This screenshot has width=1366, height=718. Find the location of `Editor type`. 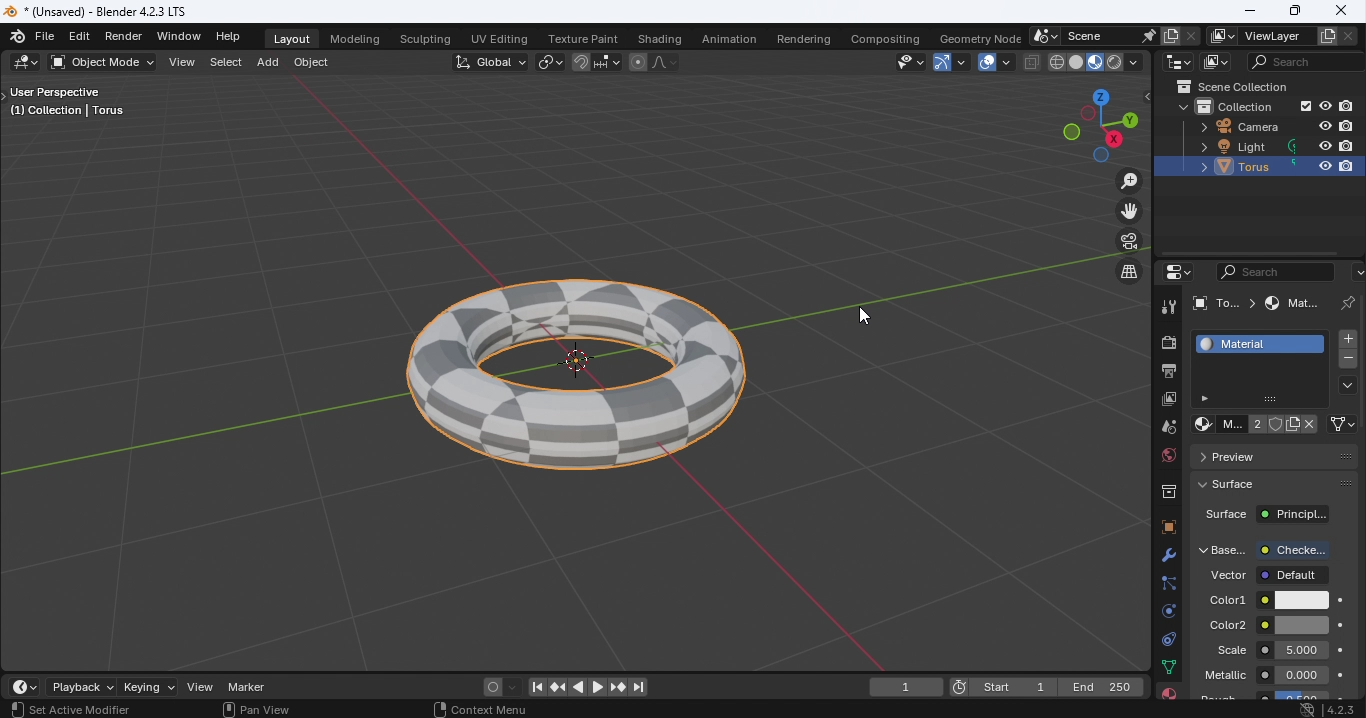

Editor type is located at coordinates (1175, 271).